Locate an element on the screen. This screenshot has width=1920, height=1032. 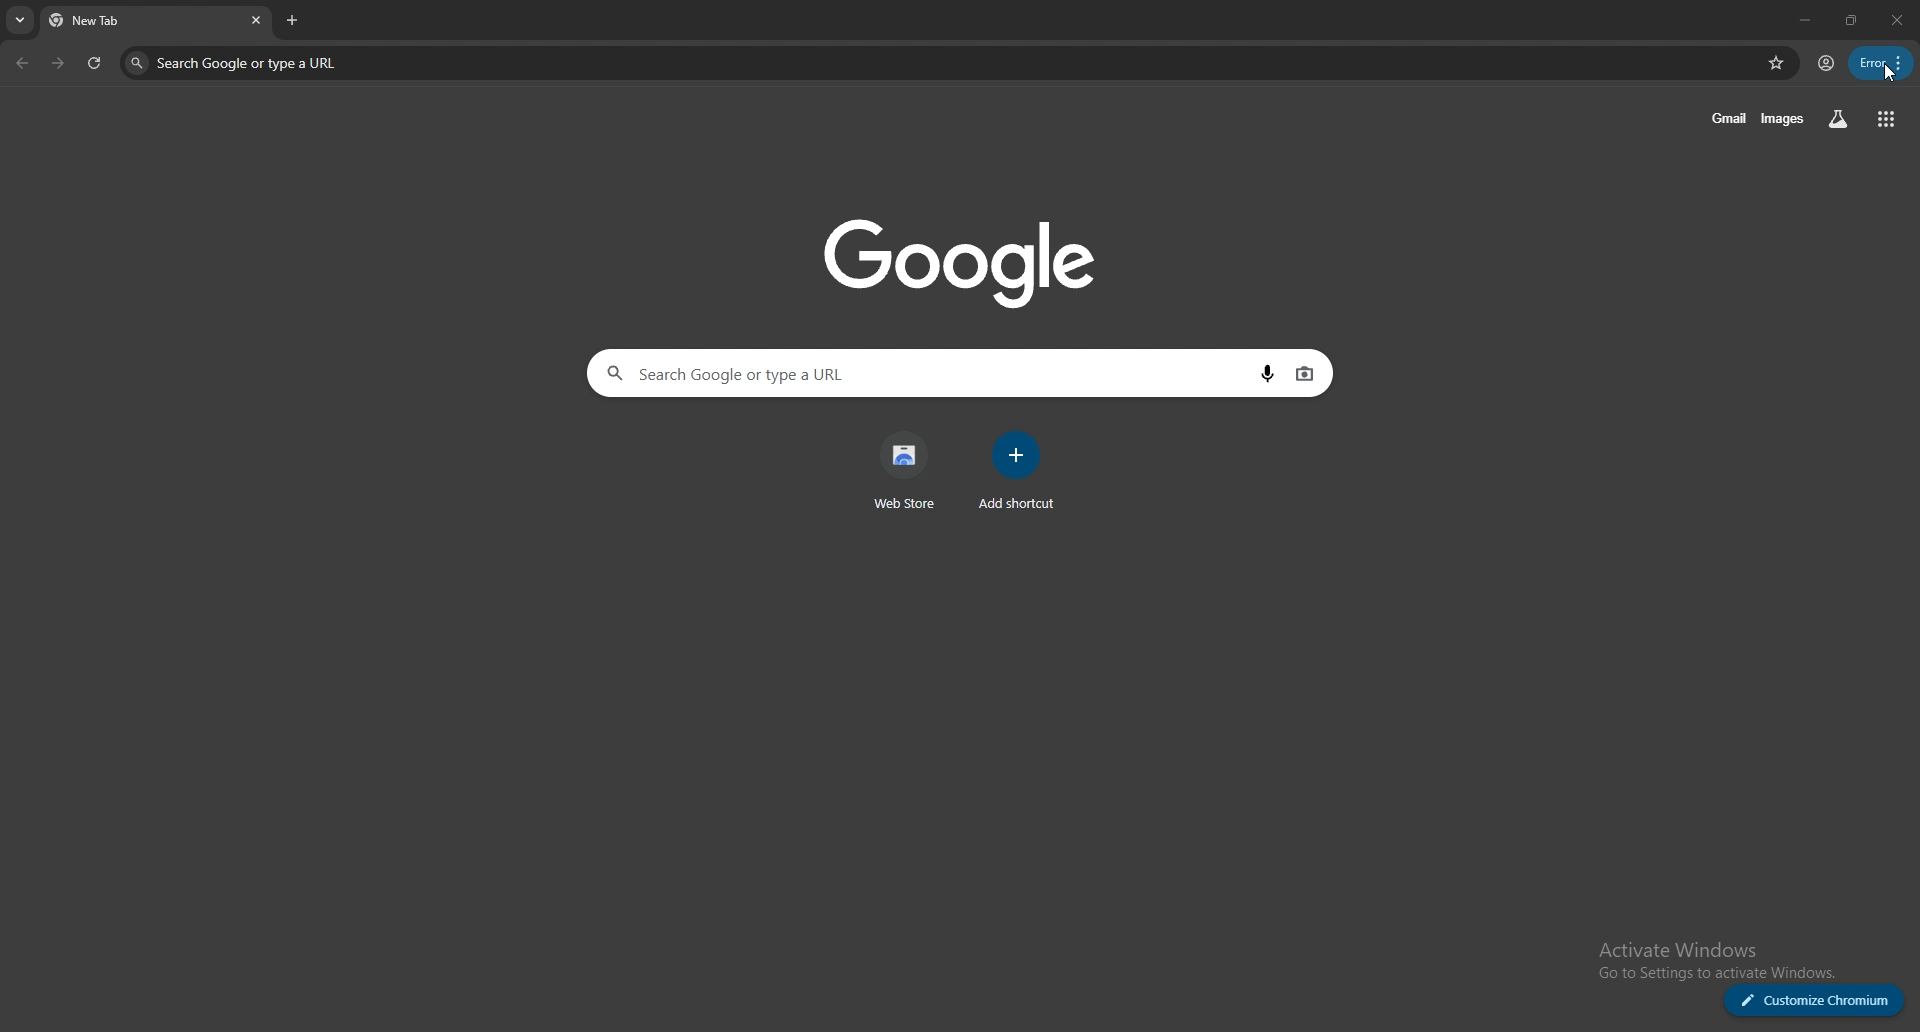
profile is located at coordinates (1825, 65).